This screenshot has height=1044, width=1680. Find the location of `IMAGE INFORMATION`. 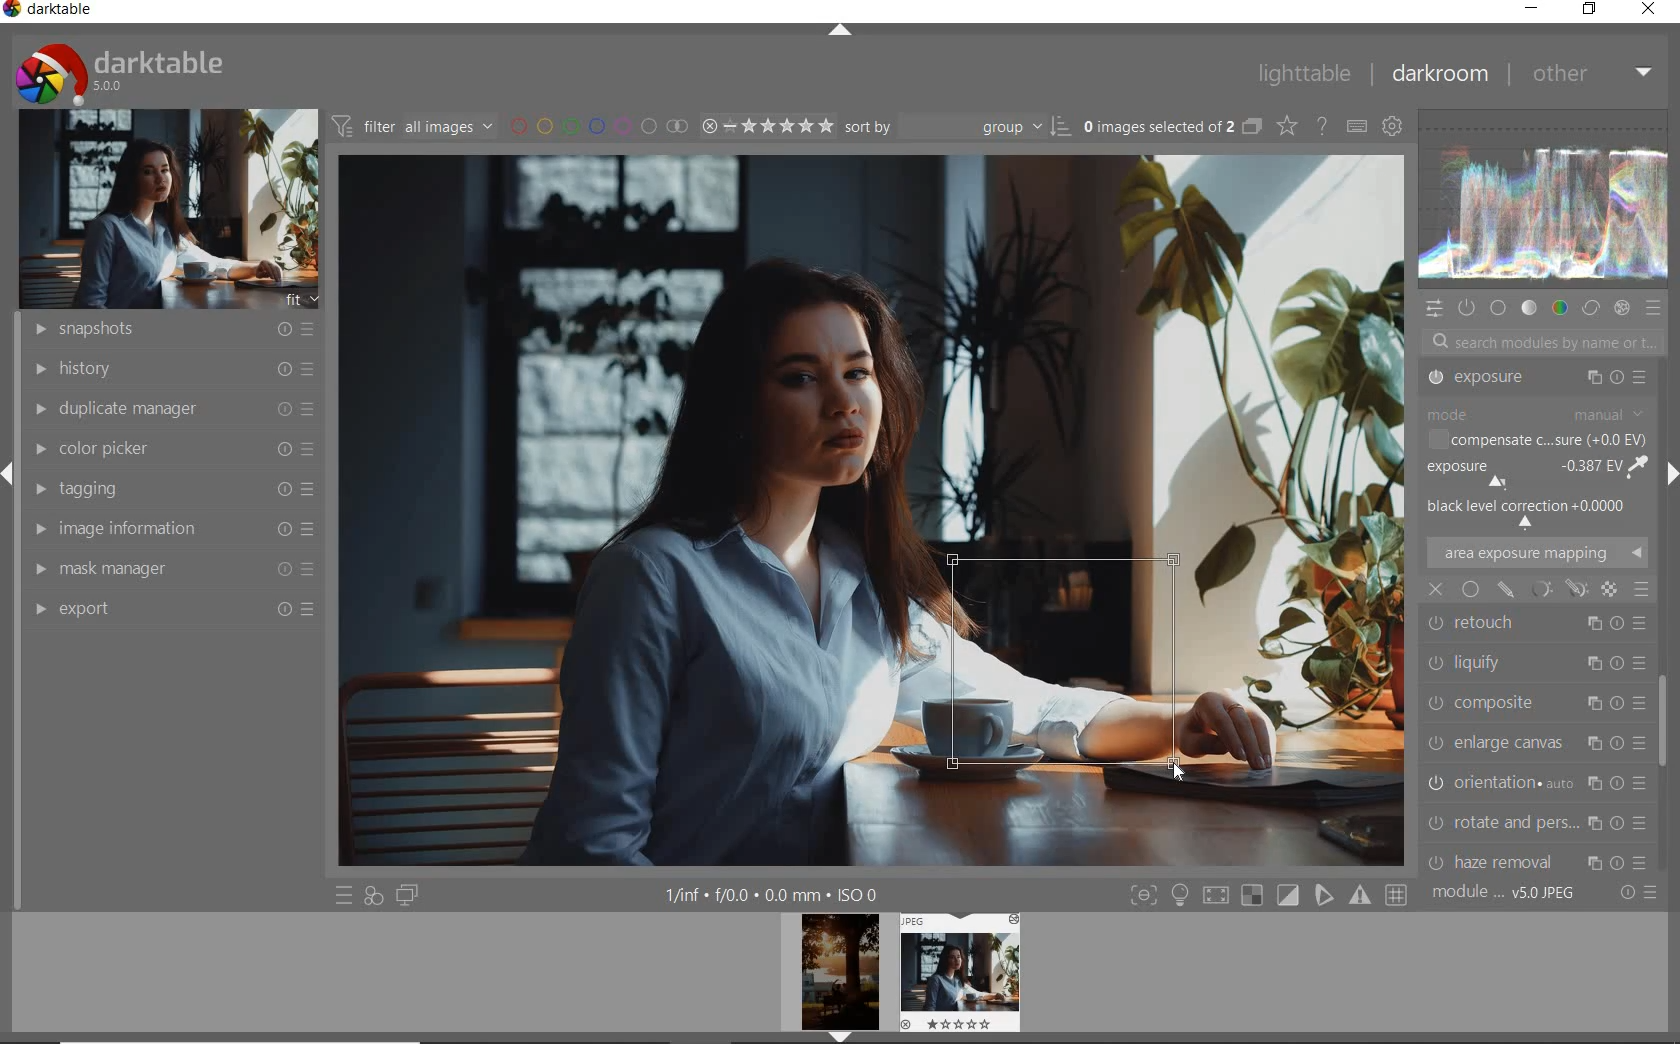

IMAGE INFORMATION is located at coordinates (169, 529).